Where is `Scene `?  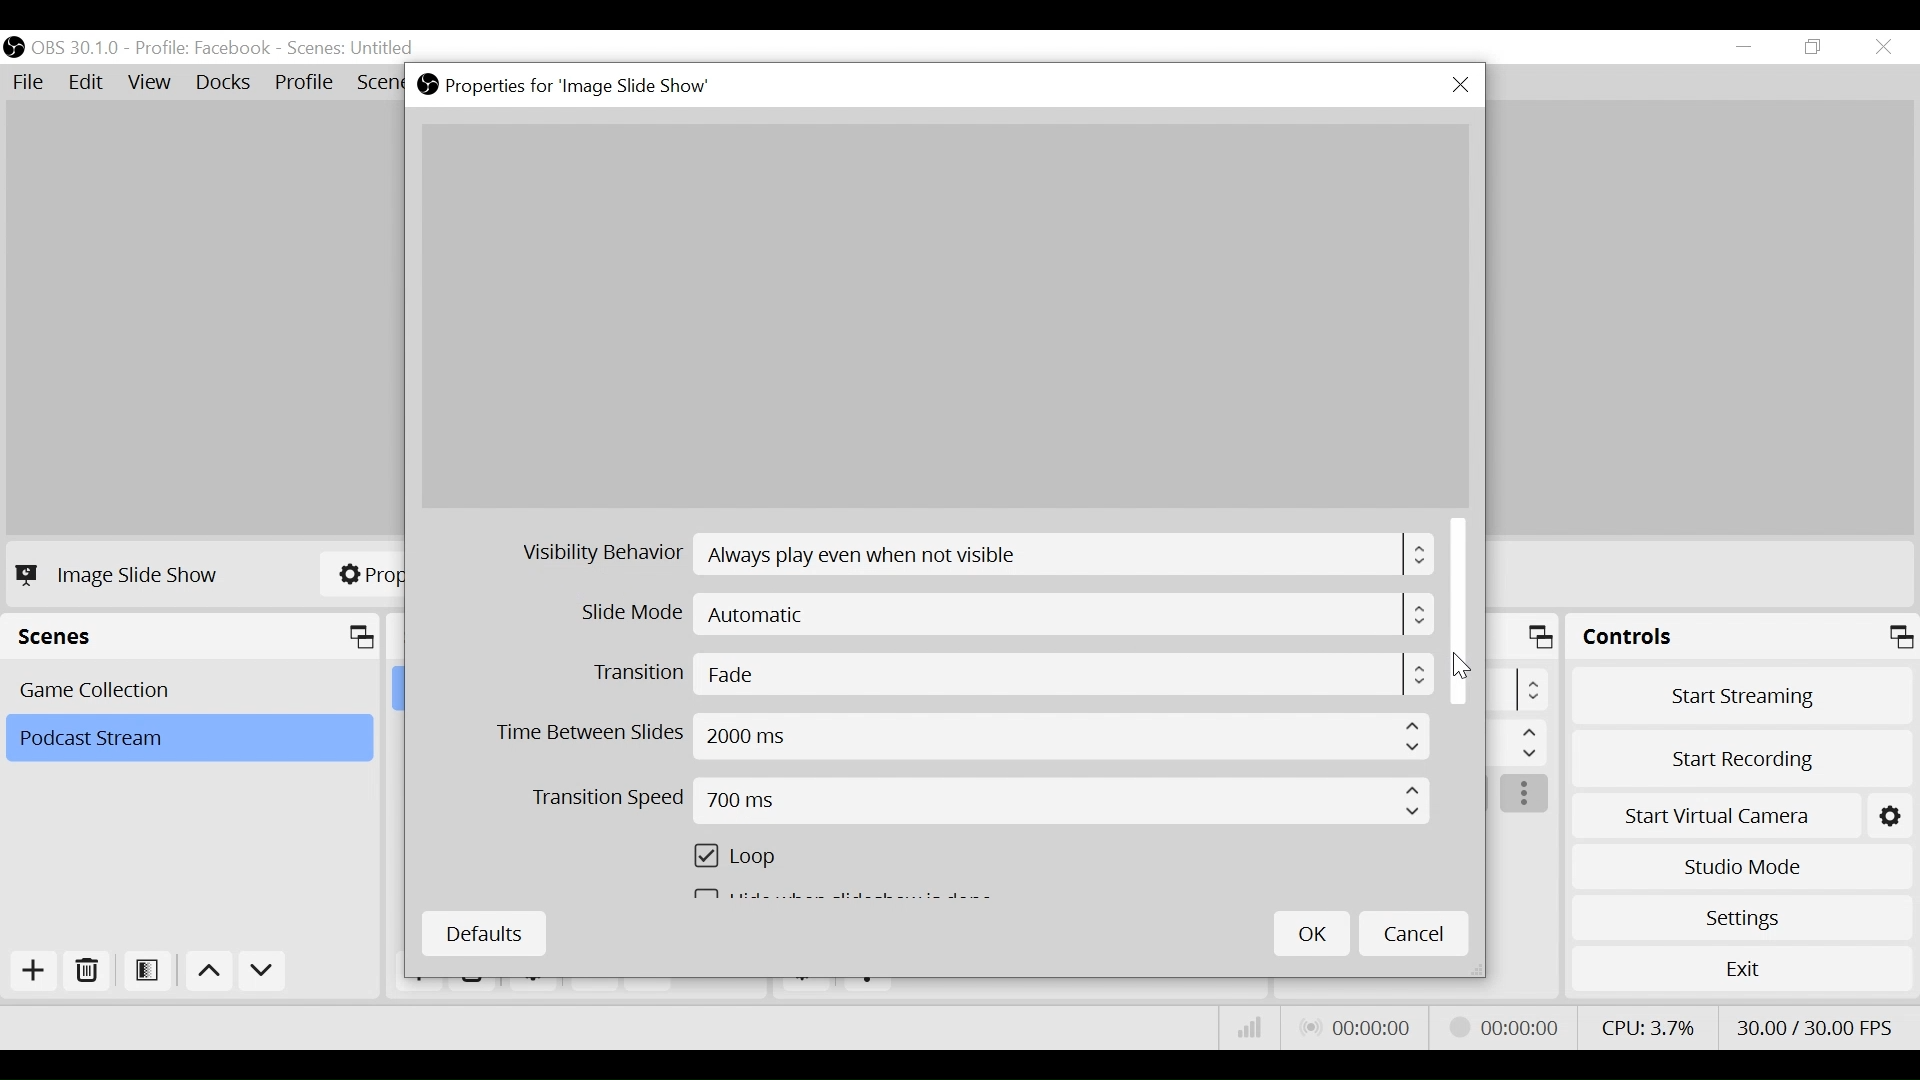
Scene  is located at coordinates (188, 739).